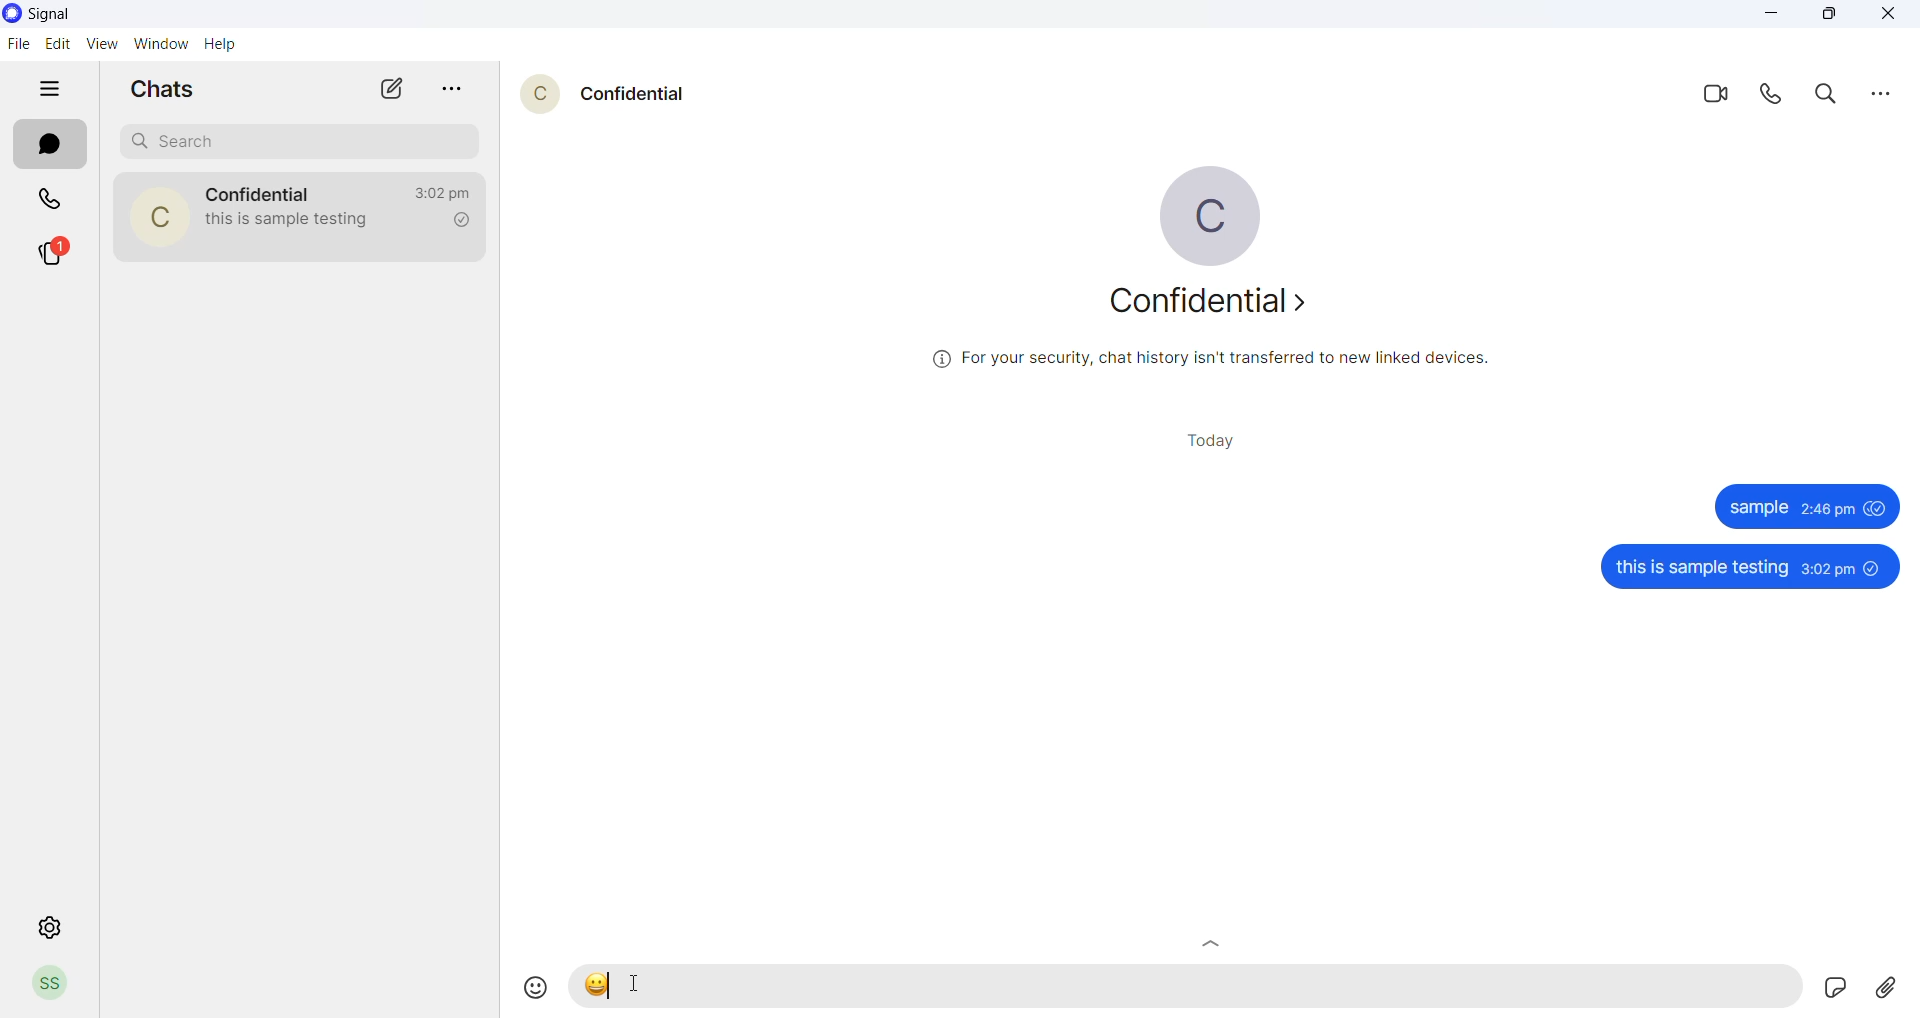 Image resolution: width=1920 pixels, height=1018 pixels. What do you see at coordinates (47, 201) in the screenshot?
I see `calls` at bounding box center [47, 201].